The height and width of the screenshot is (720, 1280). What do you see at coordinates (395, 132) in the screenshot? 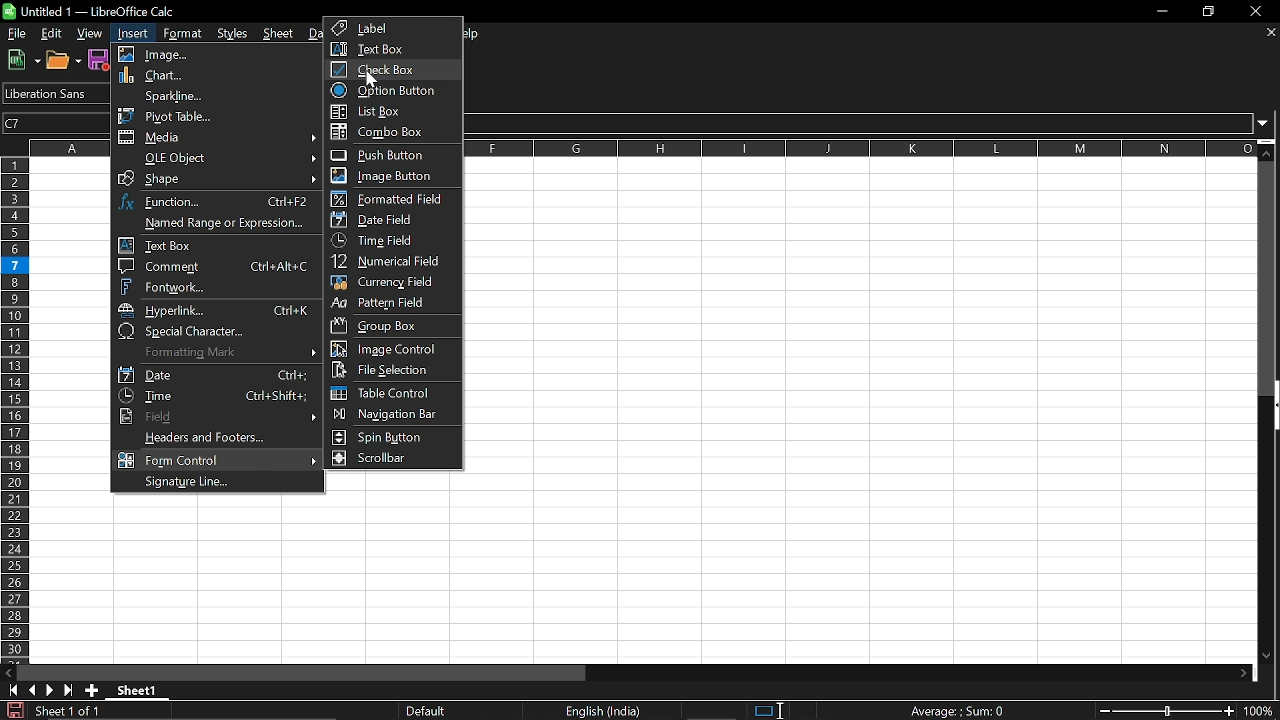
I see `Combo box` at bounding box center [395, 132].